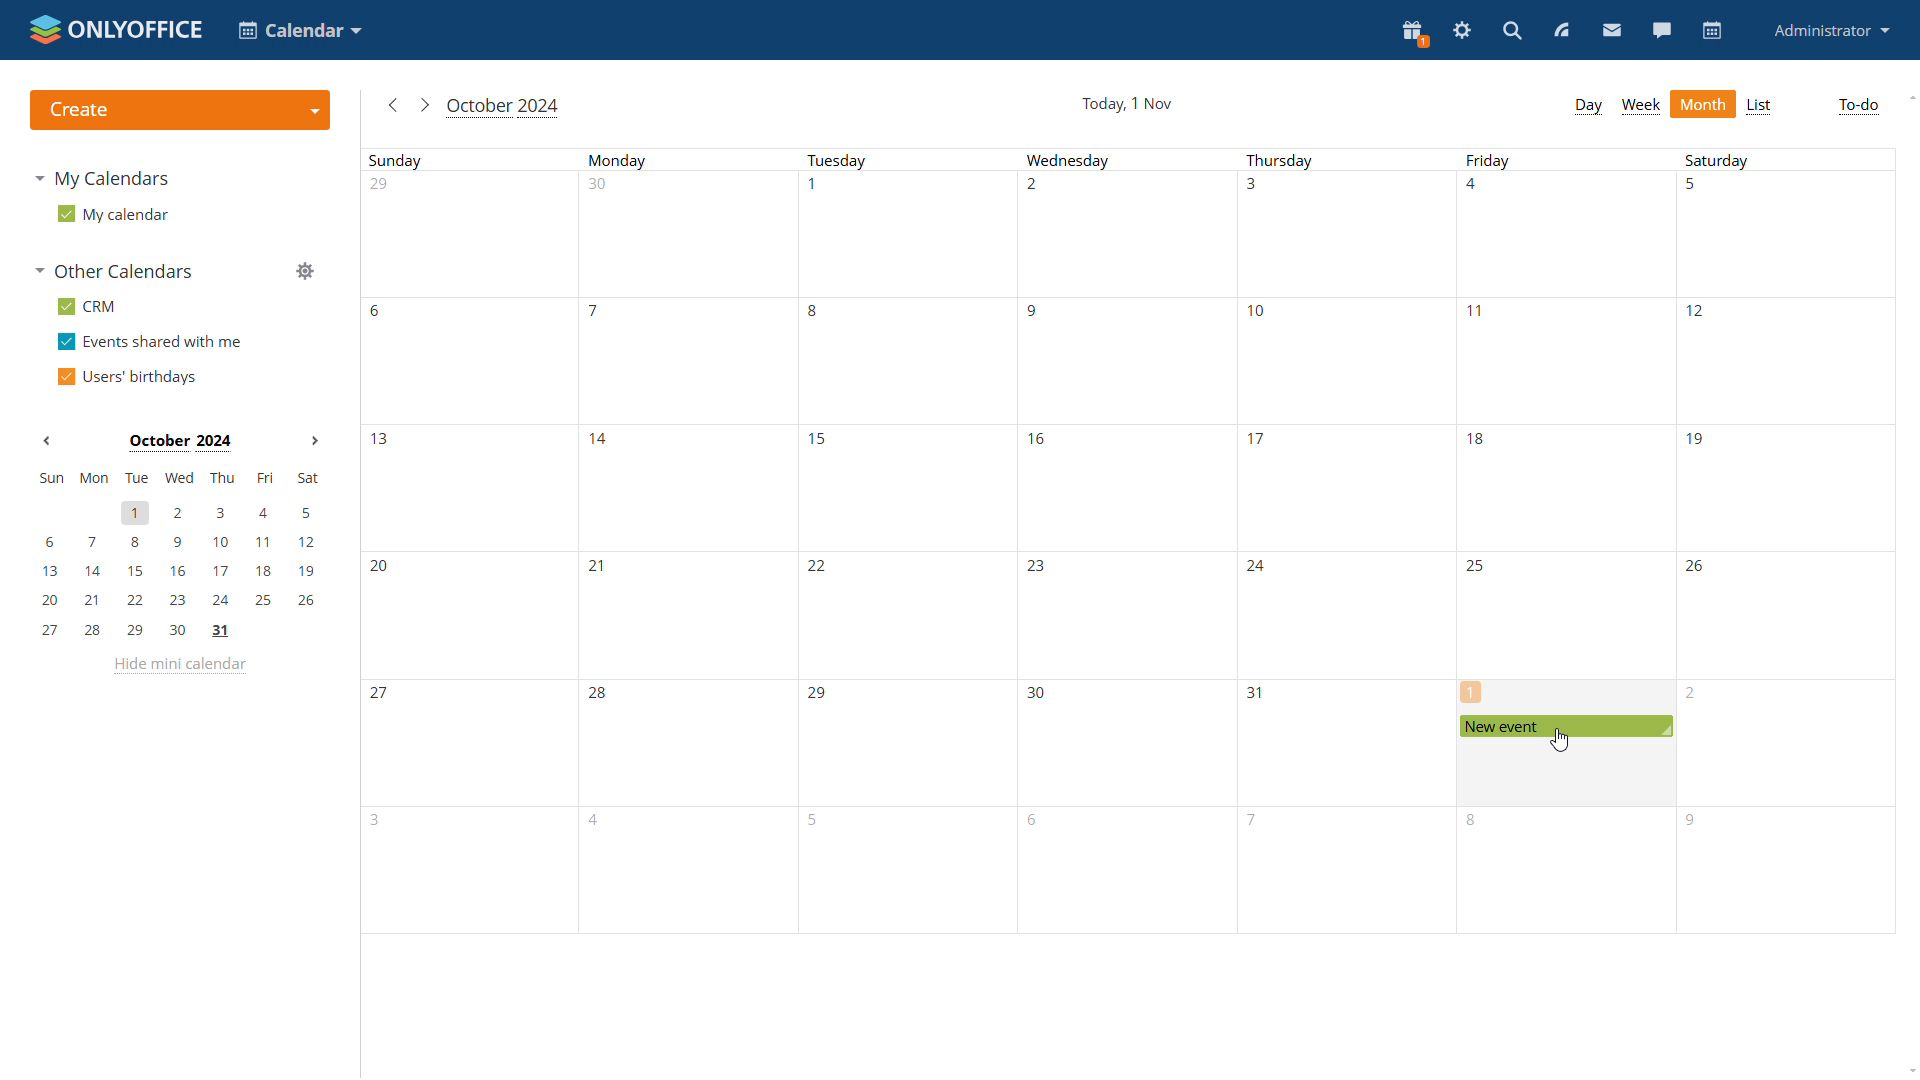  What do you see at coordinates (1642, 107) in the screenshot?
I see `week view` at bounding box center [1642, 107].